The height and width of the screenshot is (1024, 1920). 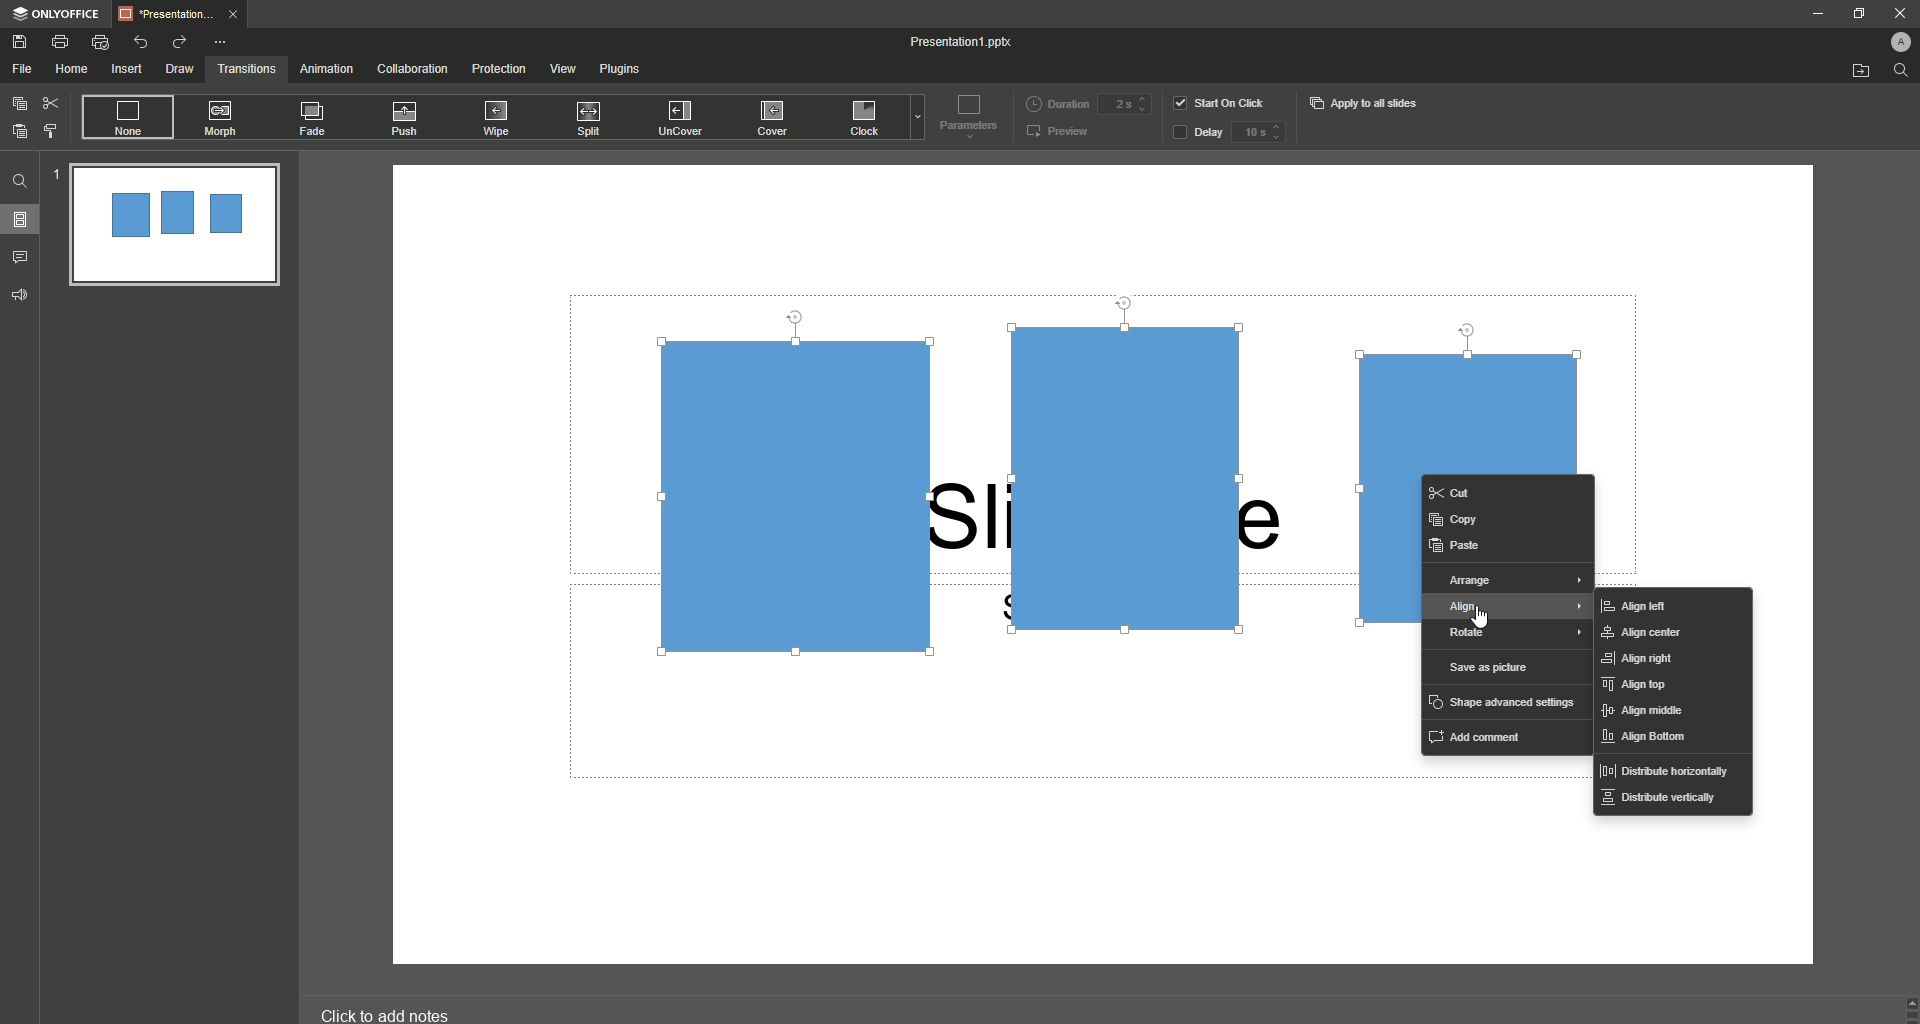 I want to click on Choose Style, so click(x=51, y=131).